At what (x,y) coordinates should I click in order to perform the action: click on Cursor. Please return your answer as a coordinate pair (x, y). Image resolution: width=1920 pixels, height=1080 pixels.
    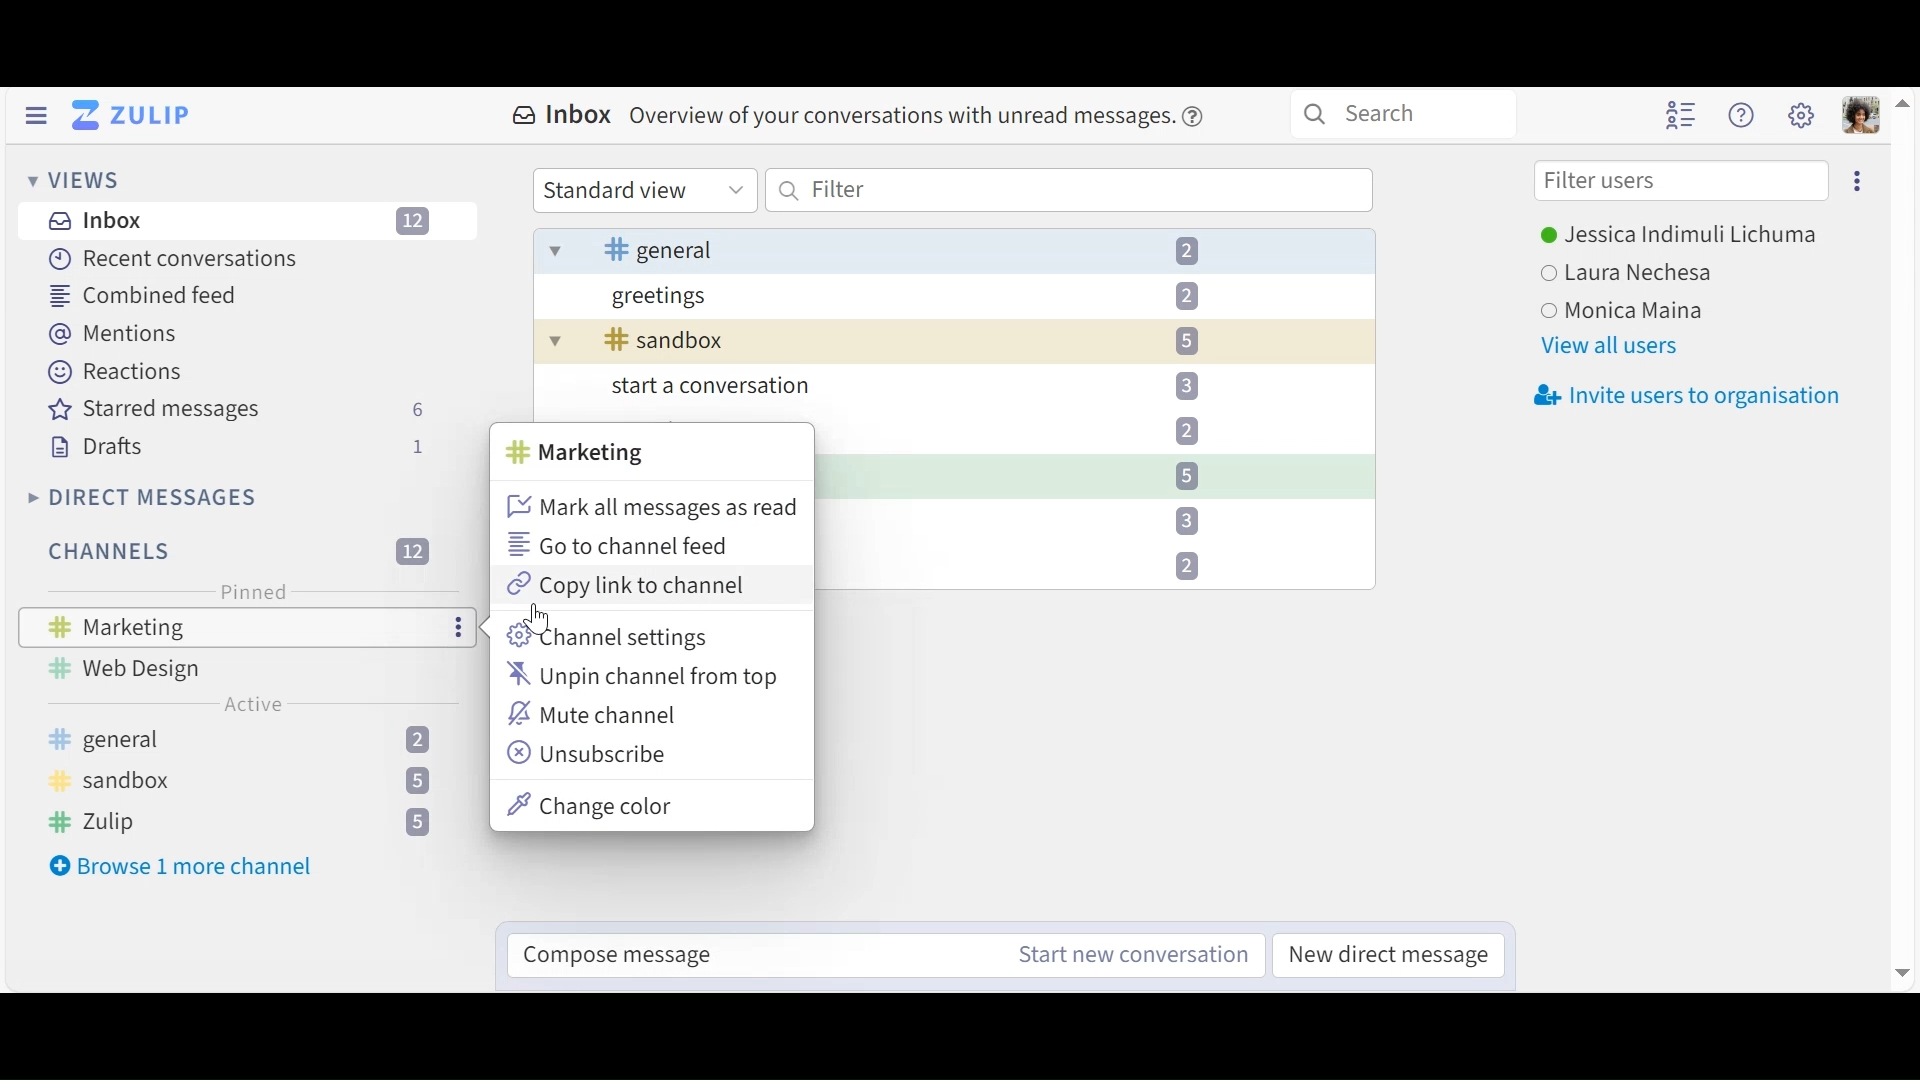
    Looking at the image, I should click on (539, 617).